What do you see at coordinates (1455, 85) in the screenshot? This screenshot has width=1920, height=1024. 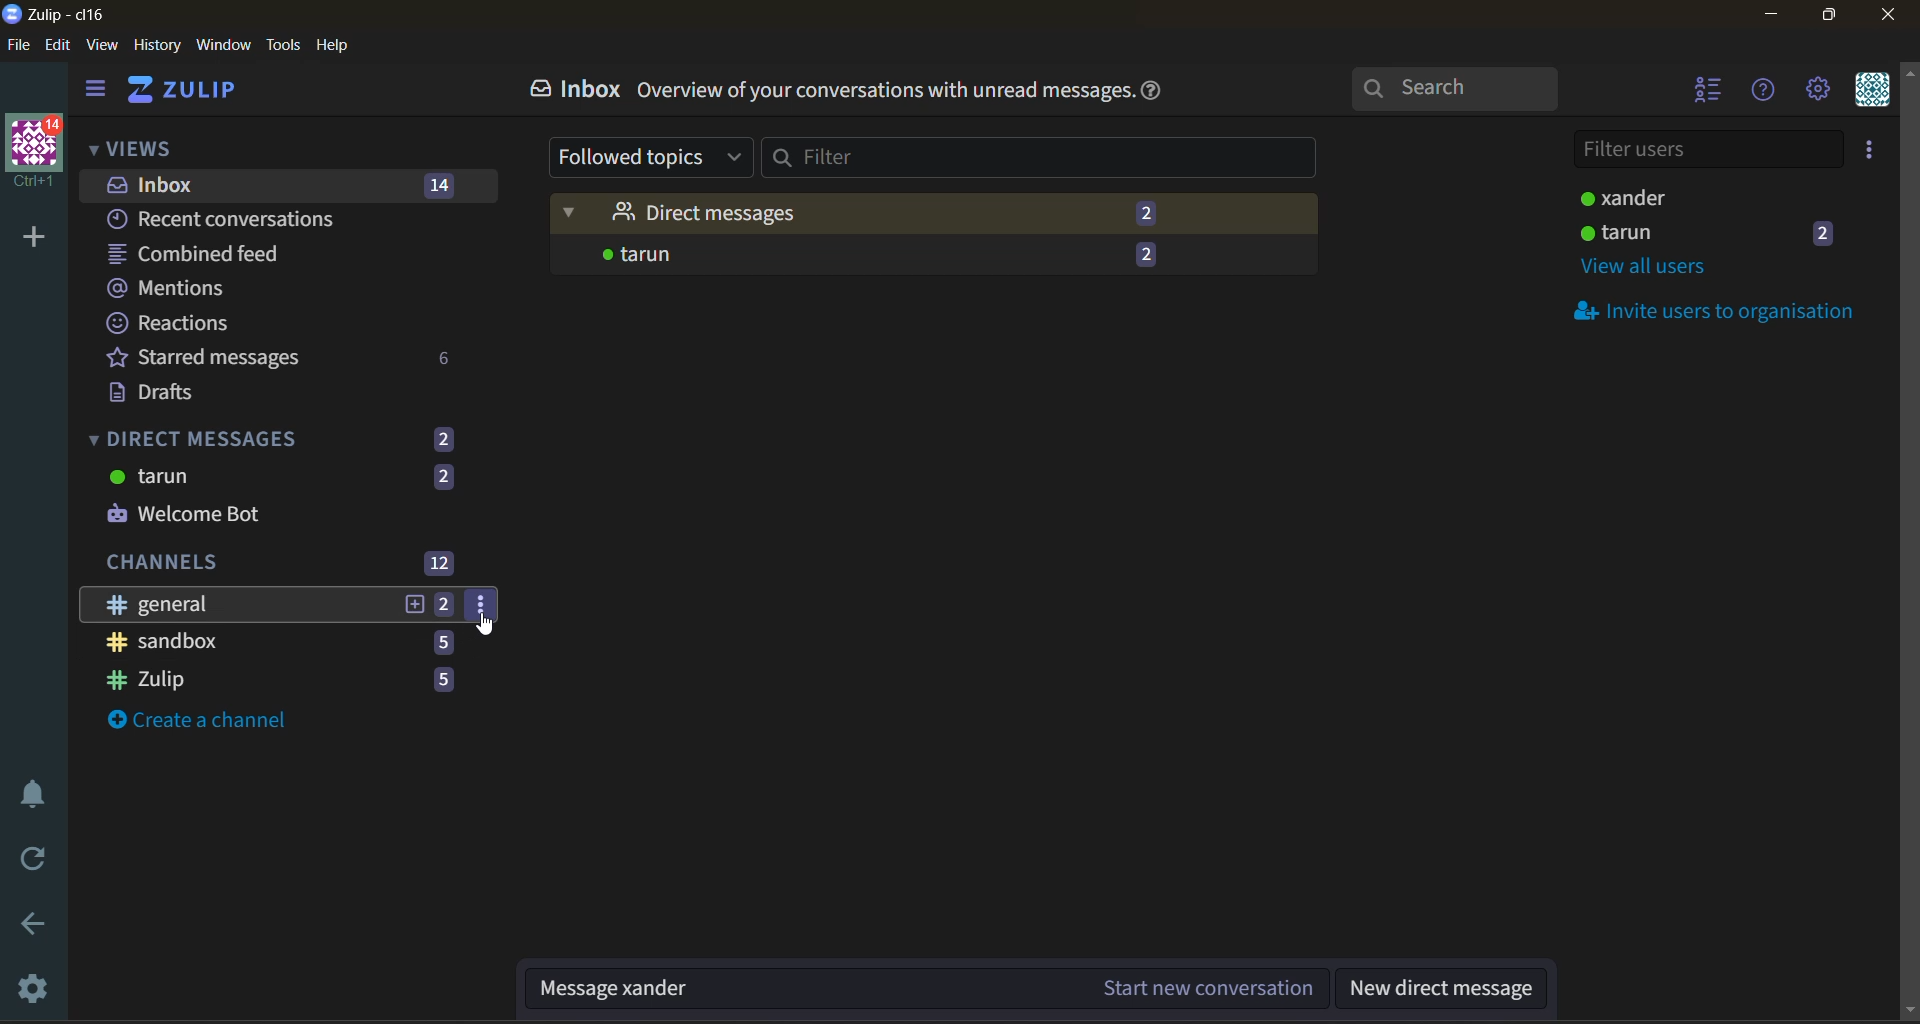 I see `search` at bounding box center [1455, 85].